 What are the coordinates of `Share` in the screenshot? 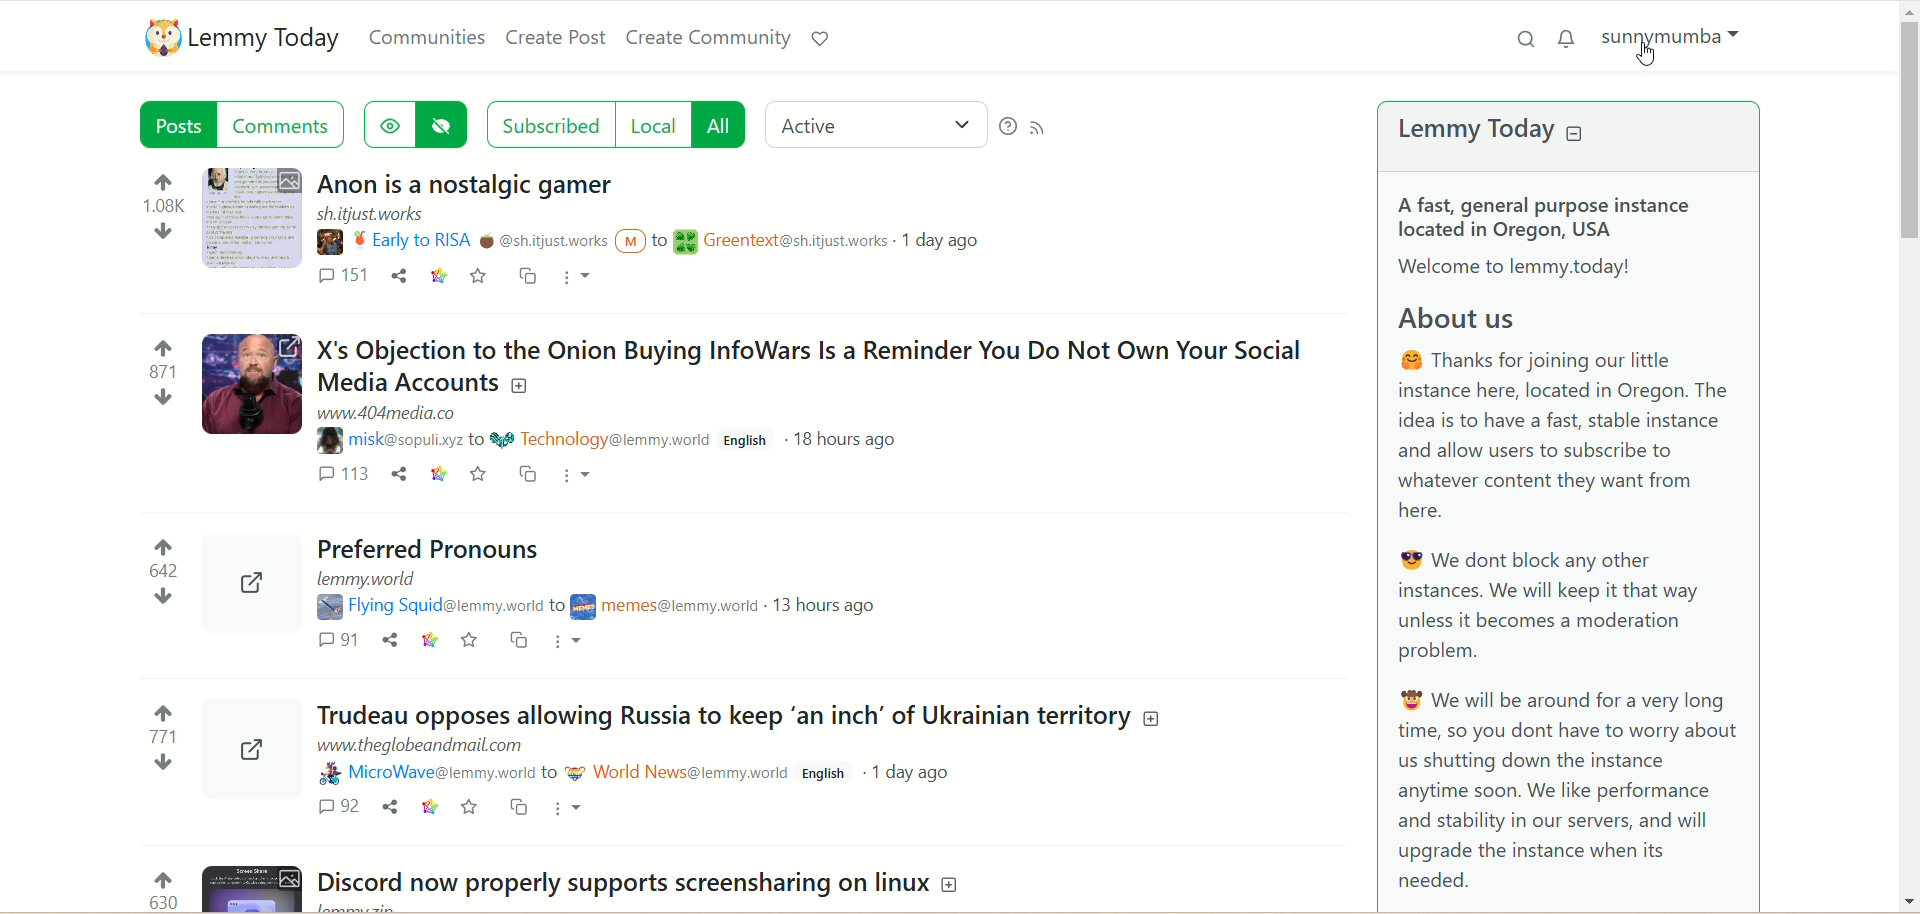 It's located at (400, 473).